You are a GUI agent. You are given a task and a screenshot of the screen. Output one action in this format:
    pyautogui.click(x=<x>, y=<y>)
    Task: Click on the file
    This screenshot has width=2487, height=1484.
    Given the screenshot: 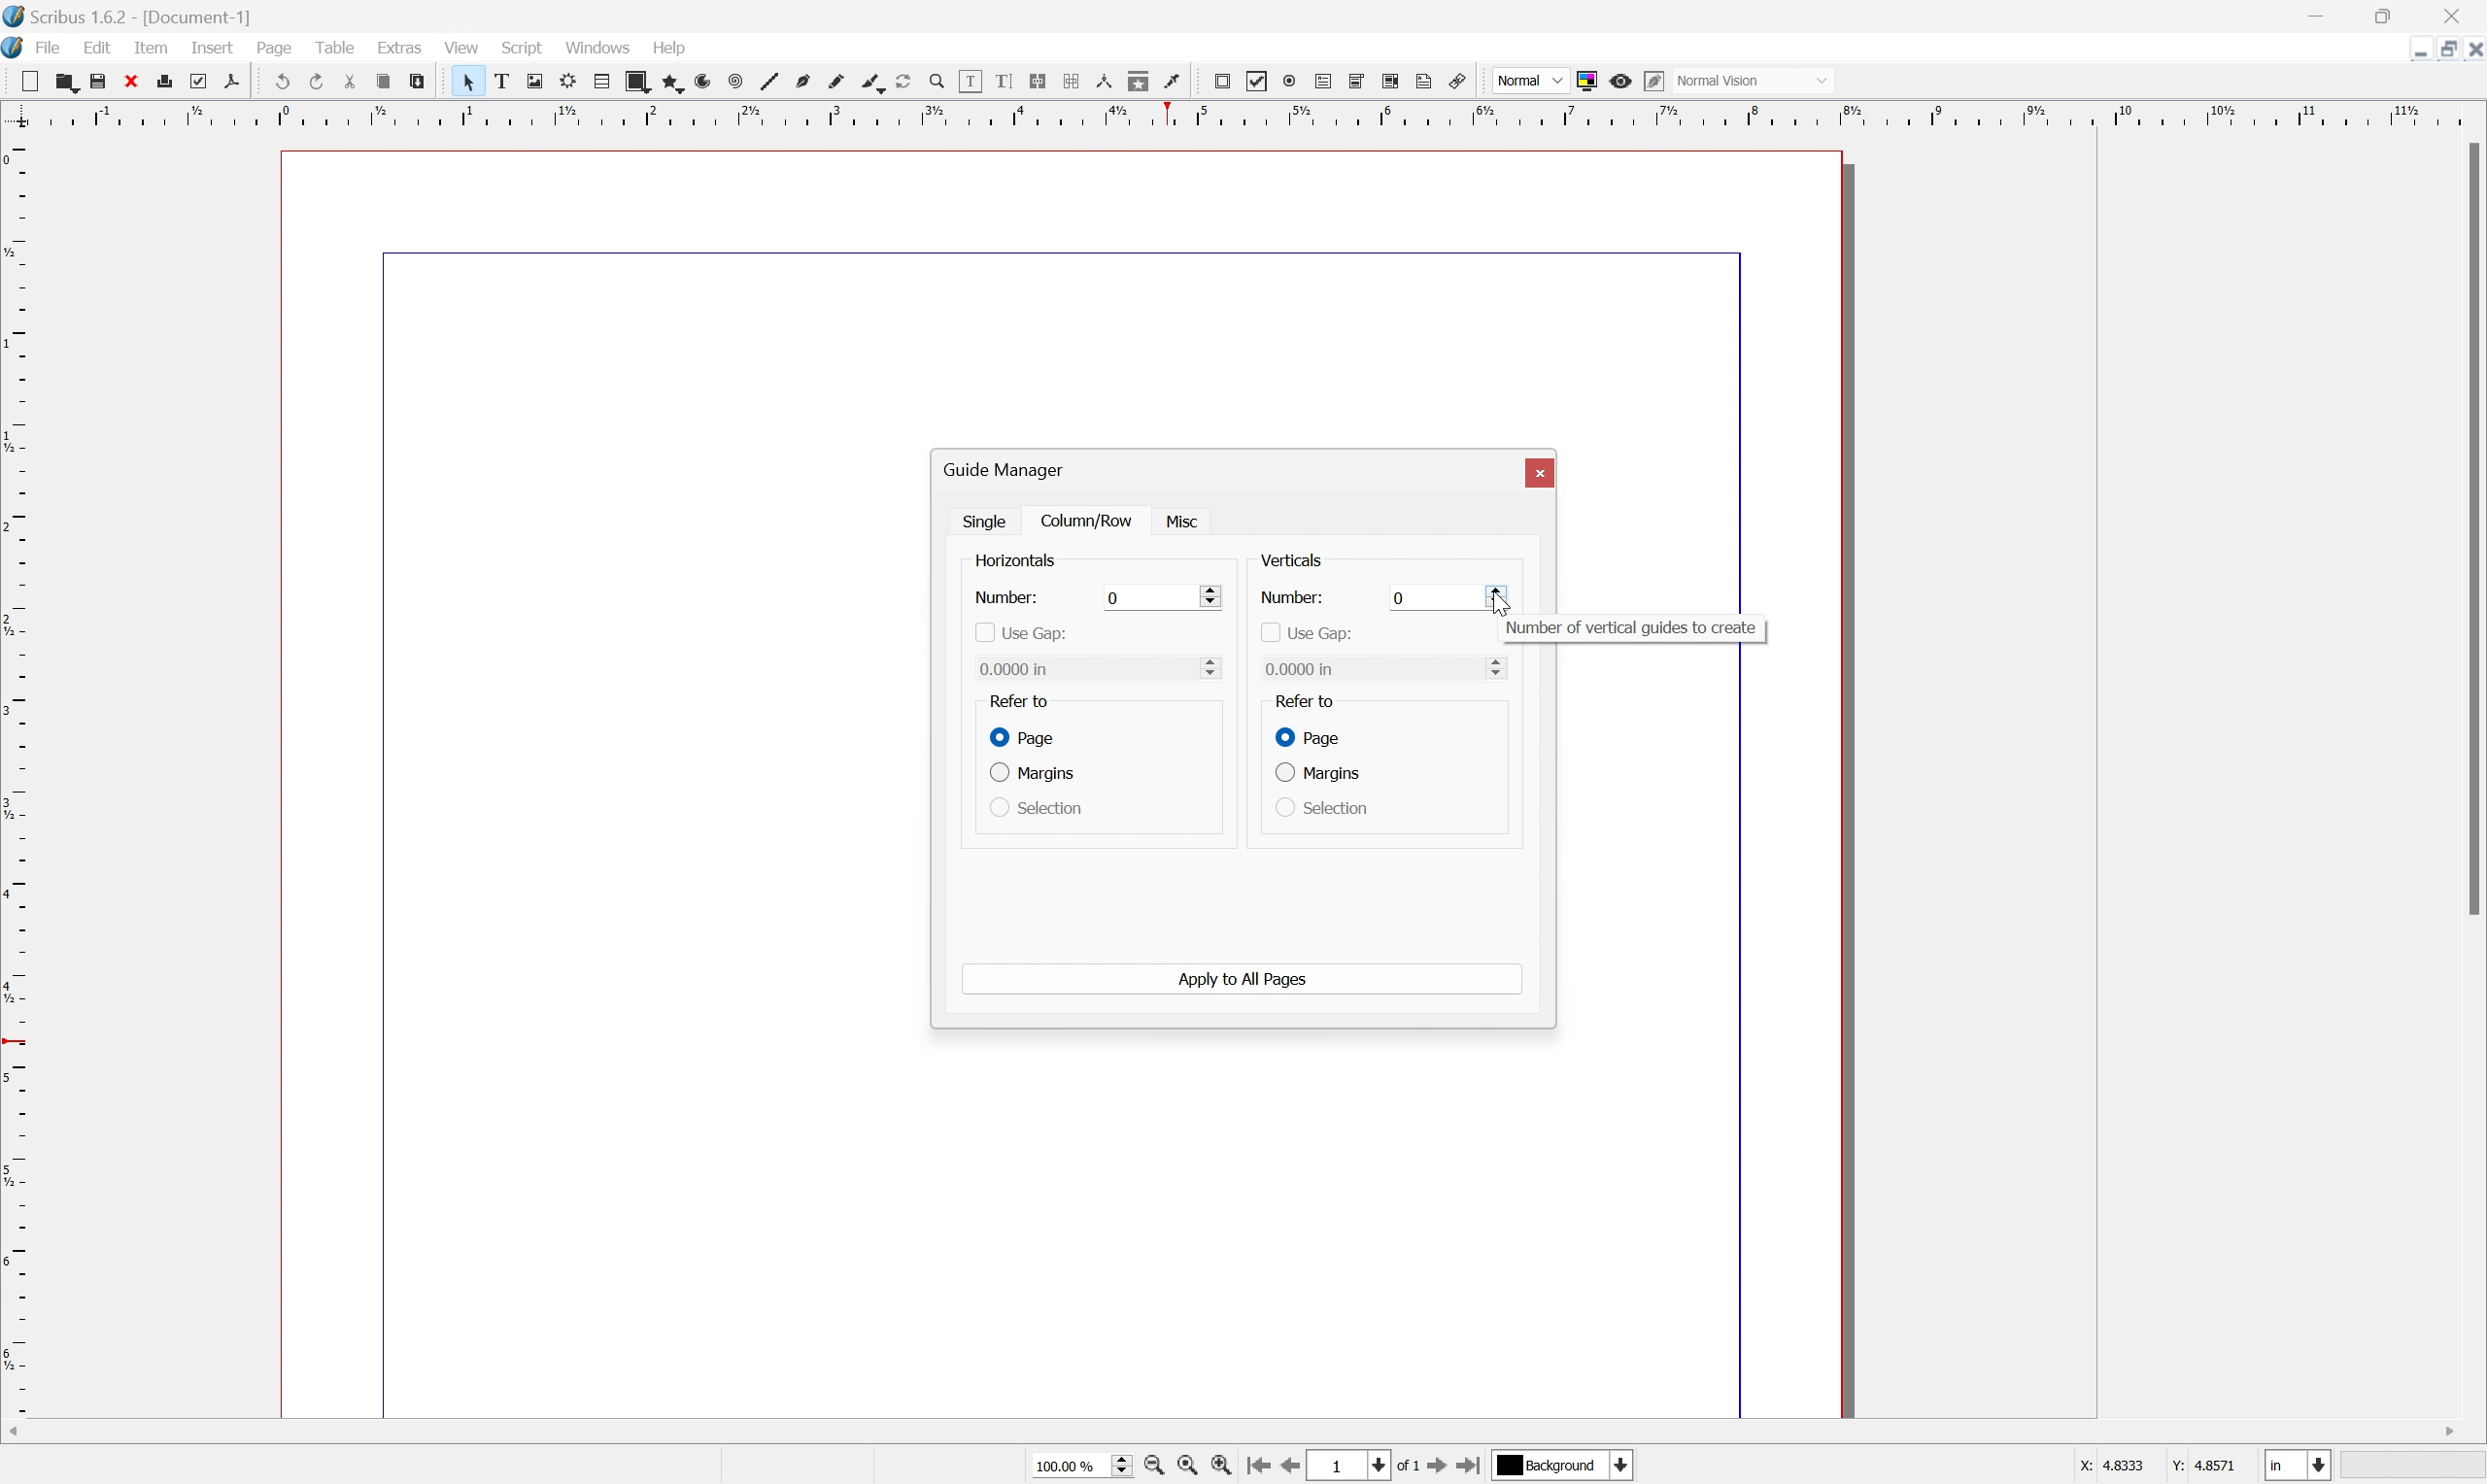 What is the action you would take?
    pyautogui.click(x=48, y=48)
    